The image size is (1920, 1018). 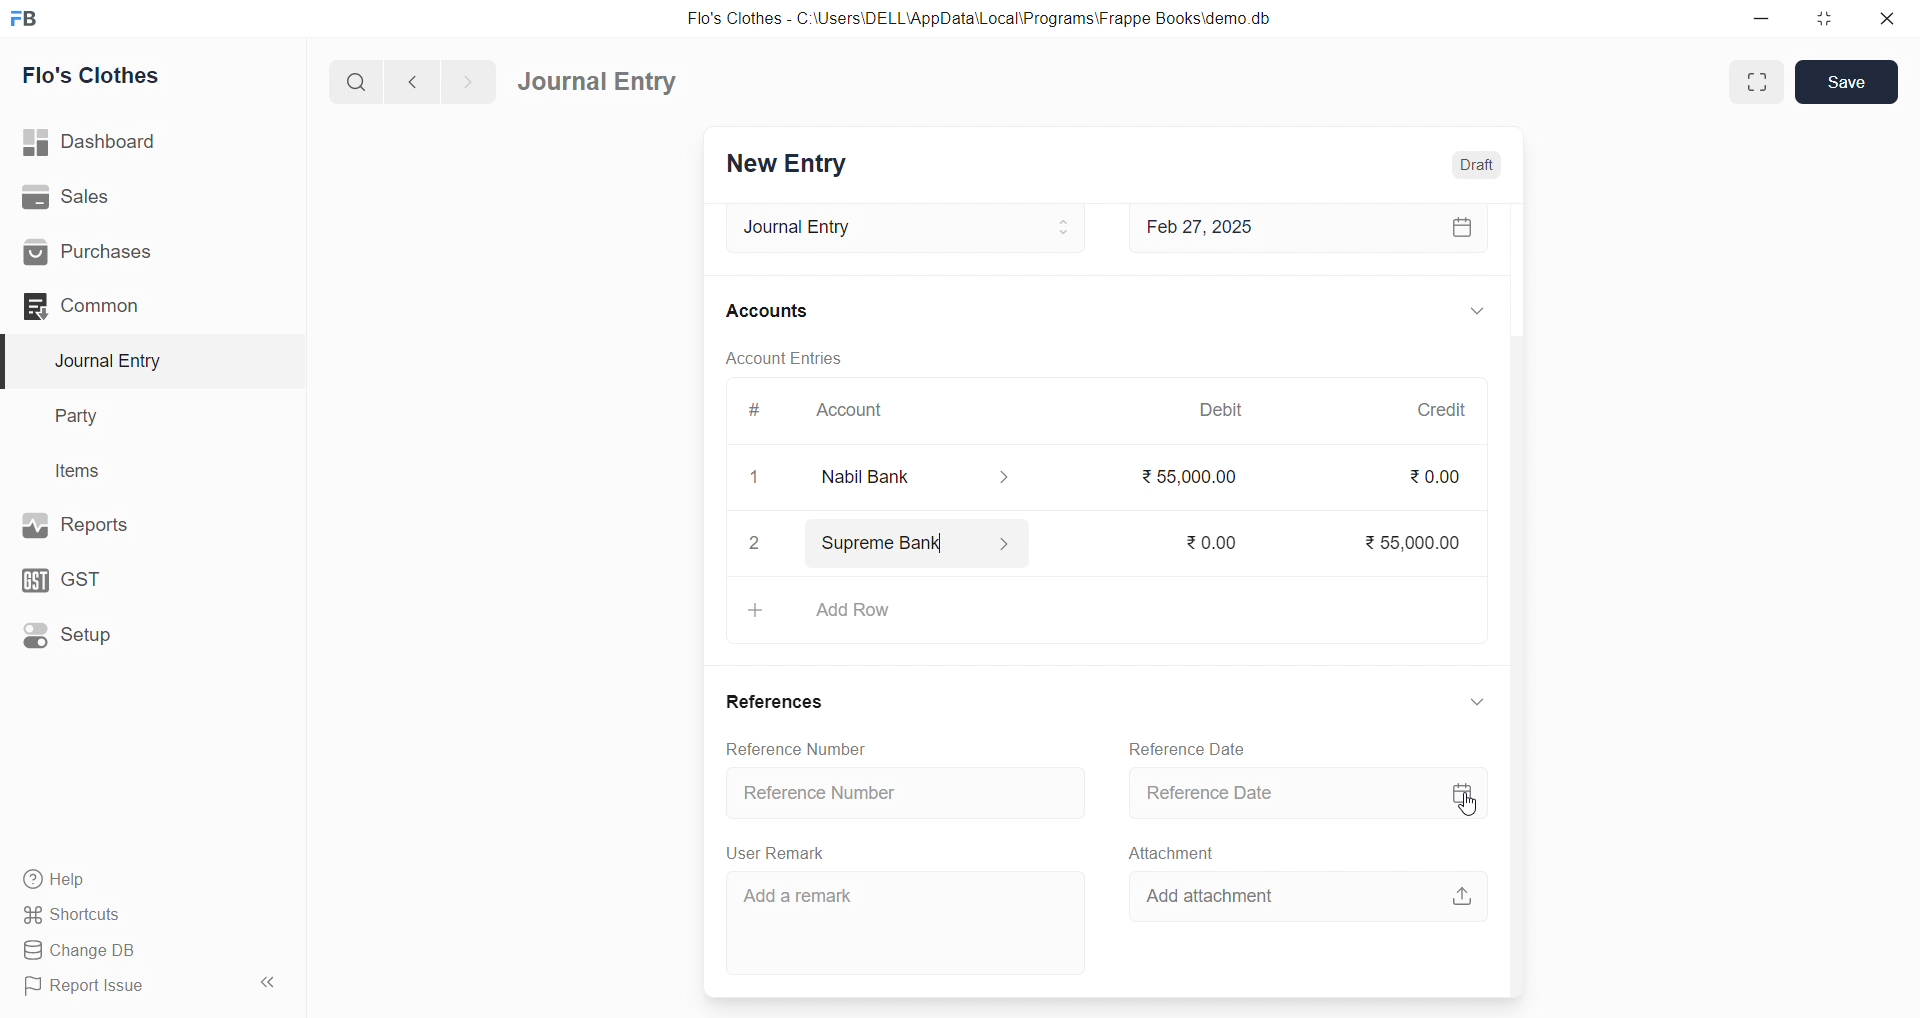 What do you see at coordinates (760, 546) in the screenshot?
I see `2` at bounding box center [760, 546].